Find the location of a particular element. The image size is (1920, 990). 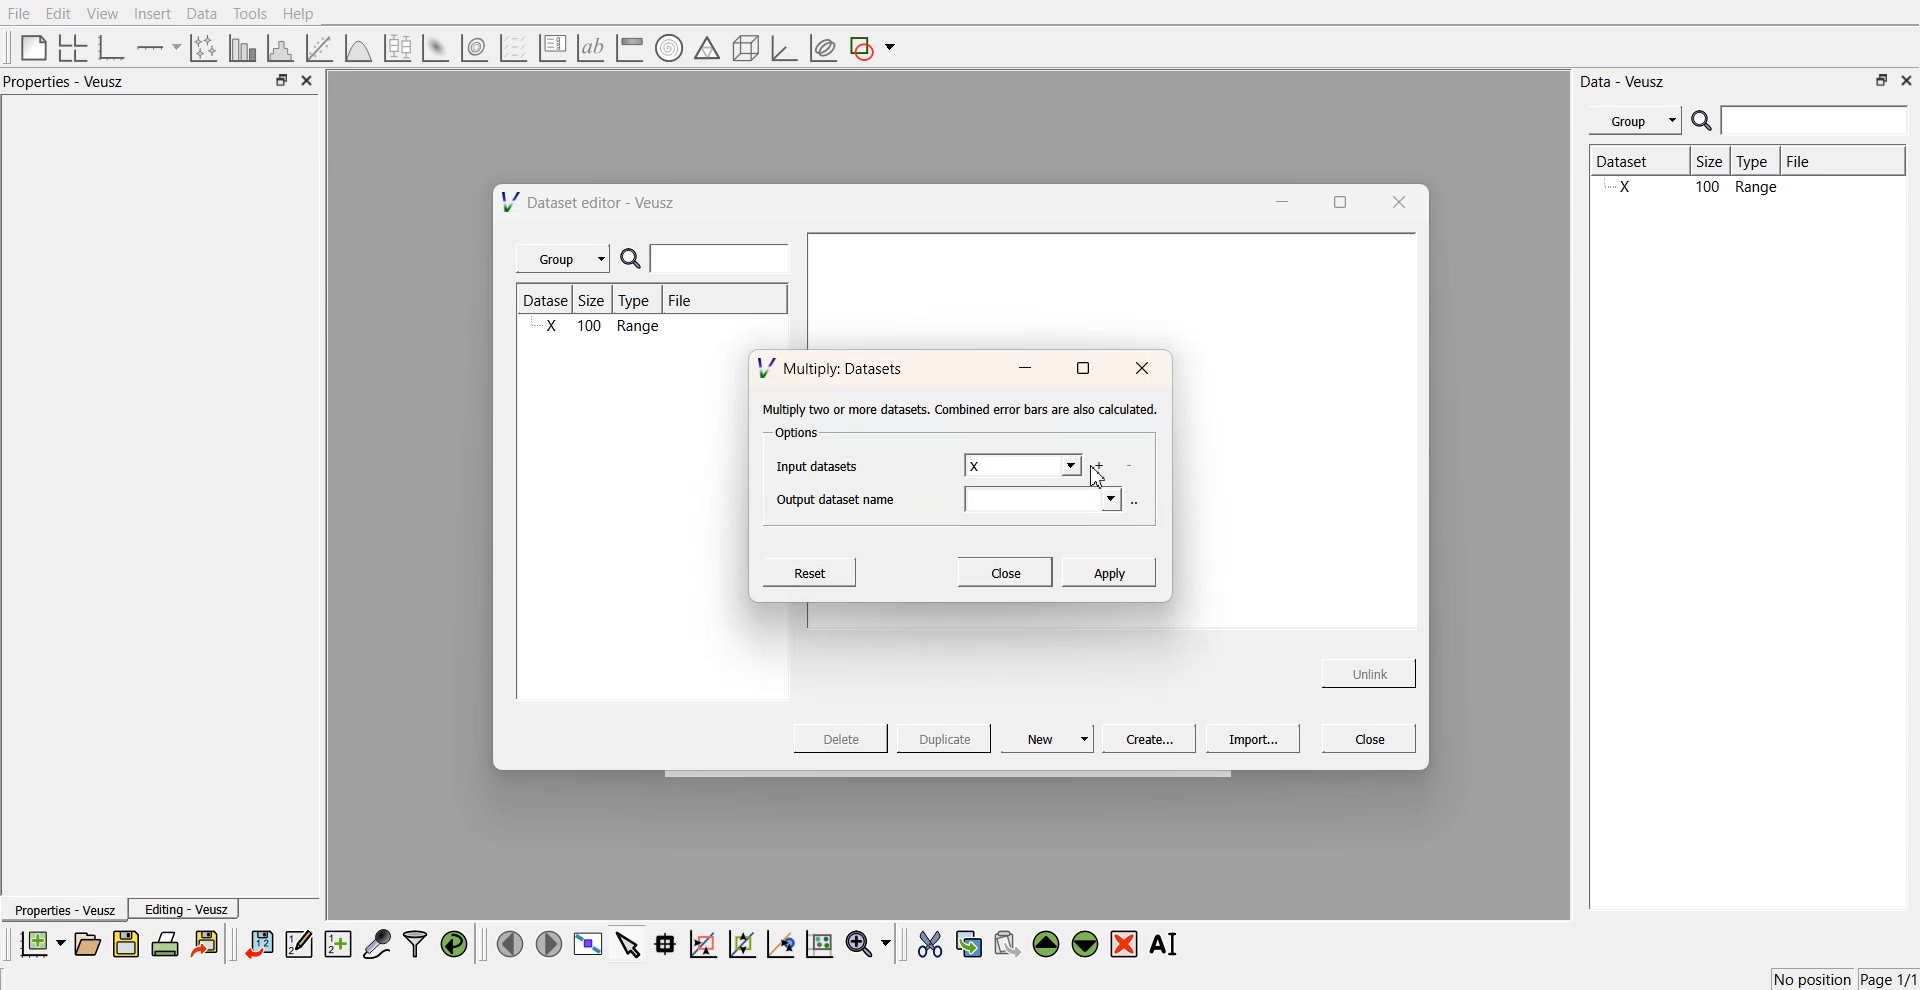

reset the graph axes is located at coordinates (819, 945).